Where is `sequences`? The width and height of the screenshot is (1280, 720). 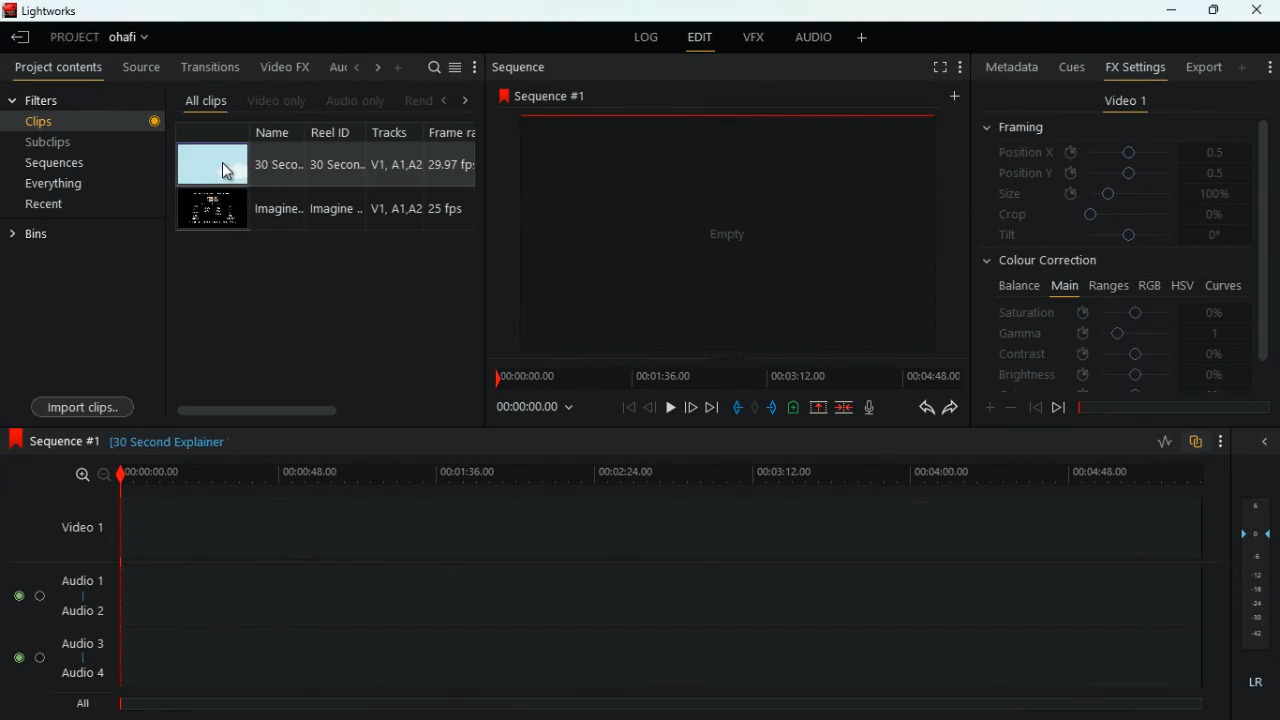
sequences is located at coordinates (58, 165).